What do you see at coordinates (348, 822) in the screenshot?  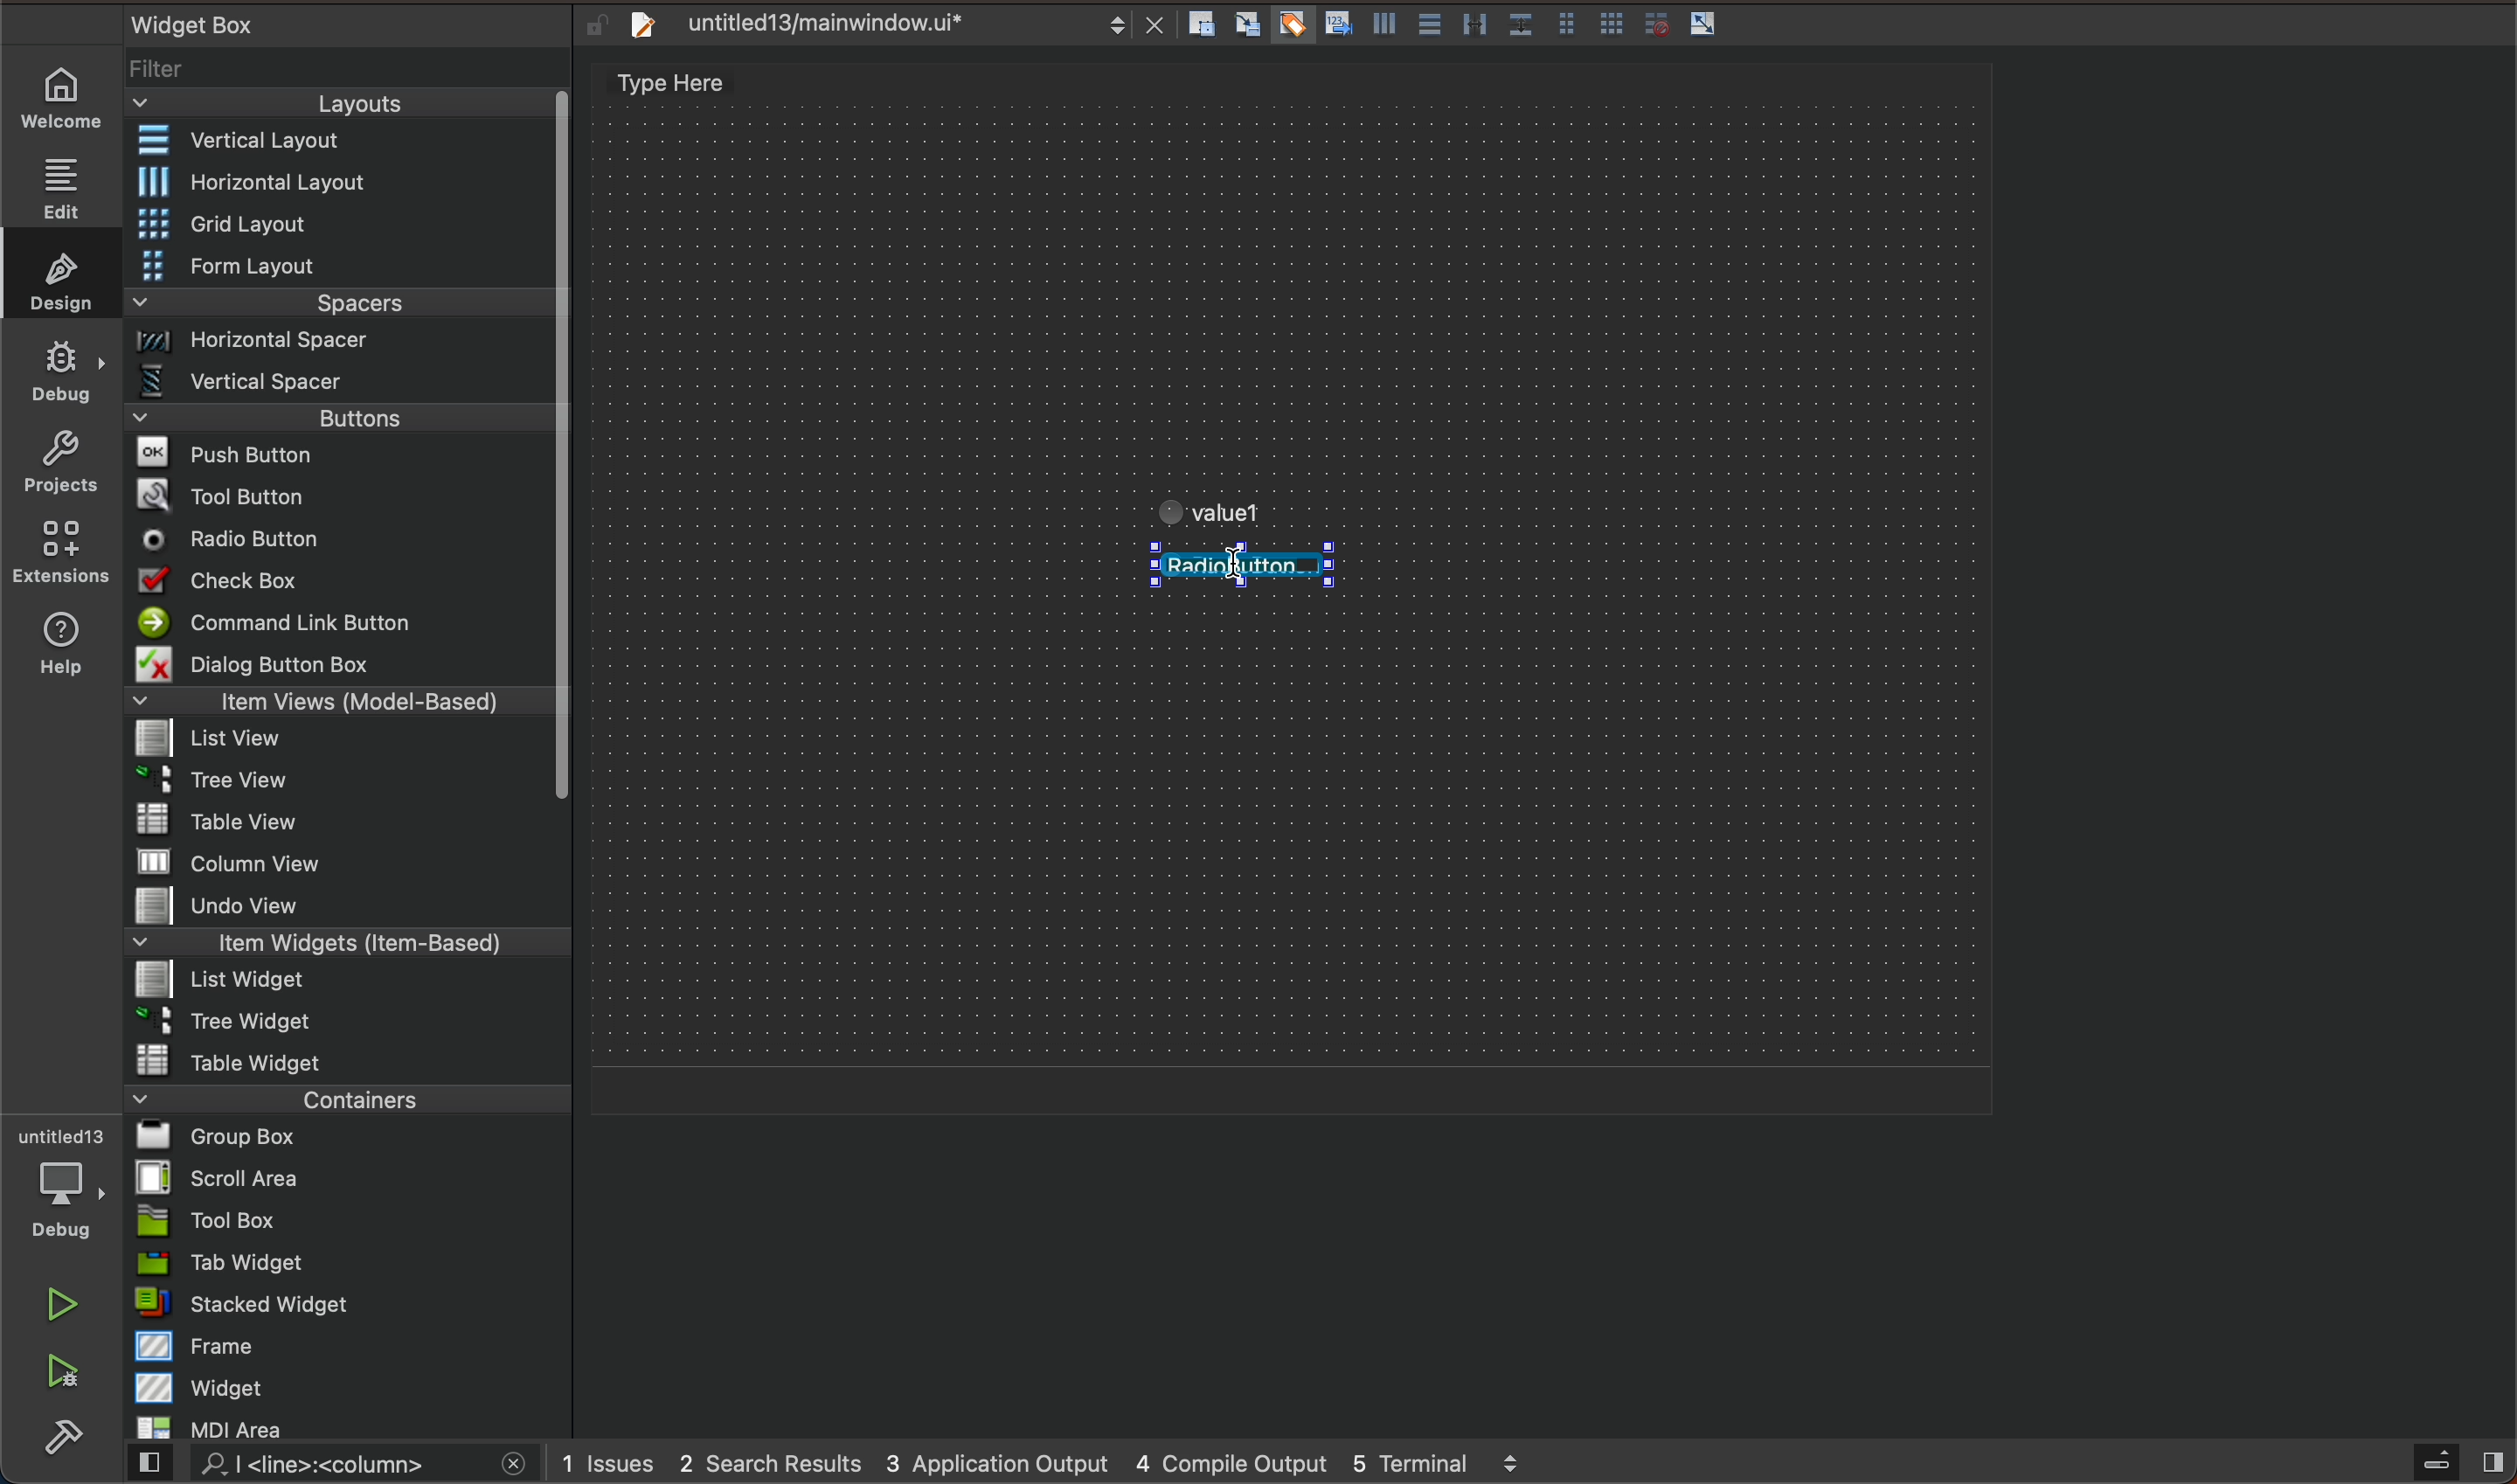 I see `table view` at bounding box center [348, 822].